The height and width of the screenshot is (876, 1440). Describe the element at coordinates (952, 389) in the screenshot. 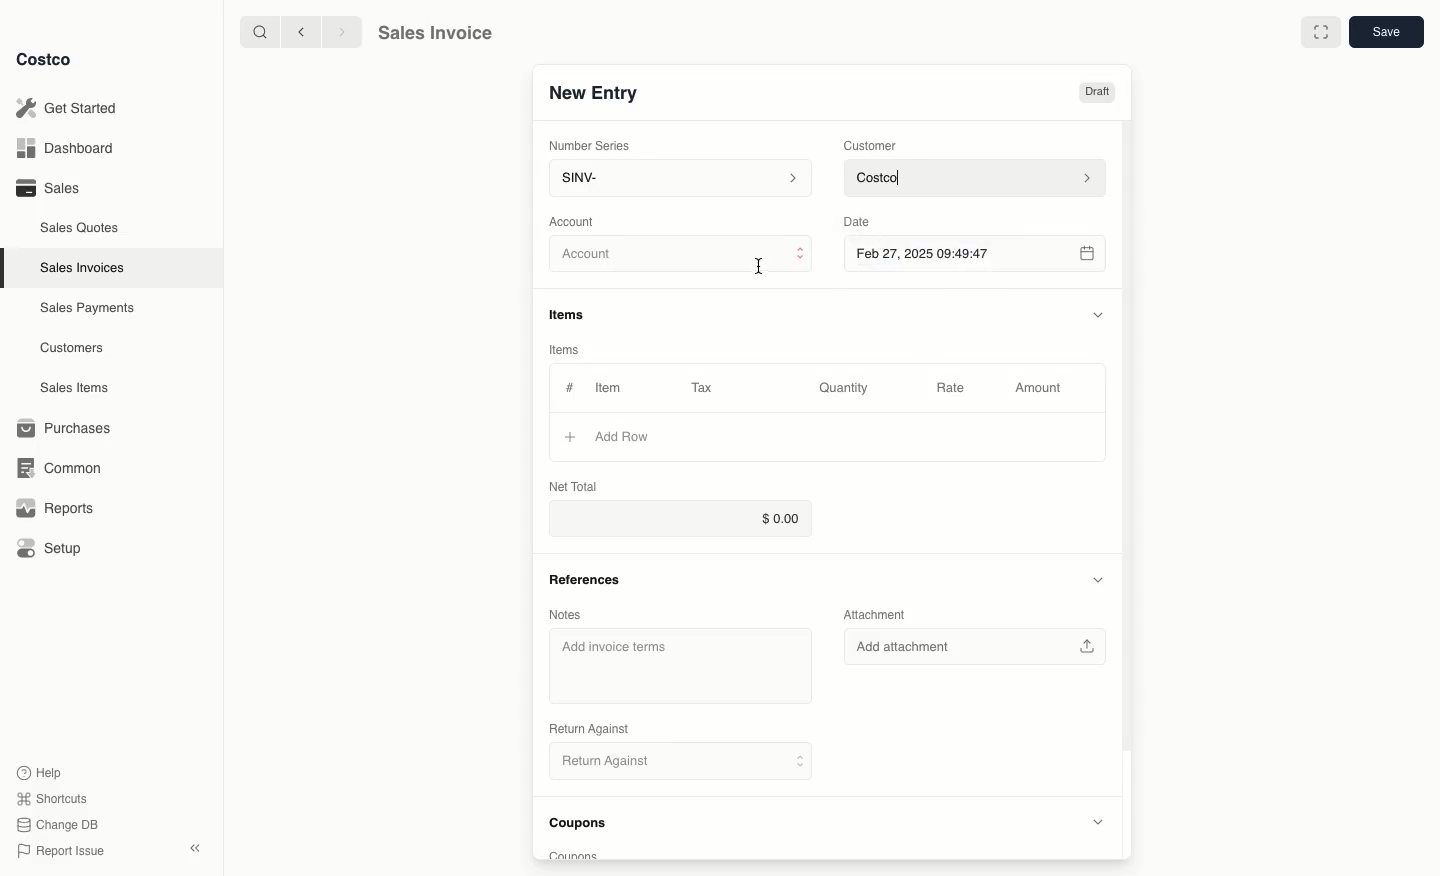

I see `Rate` at that location.